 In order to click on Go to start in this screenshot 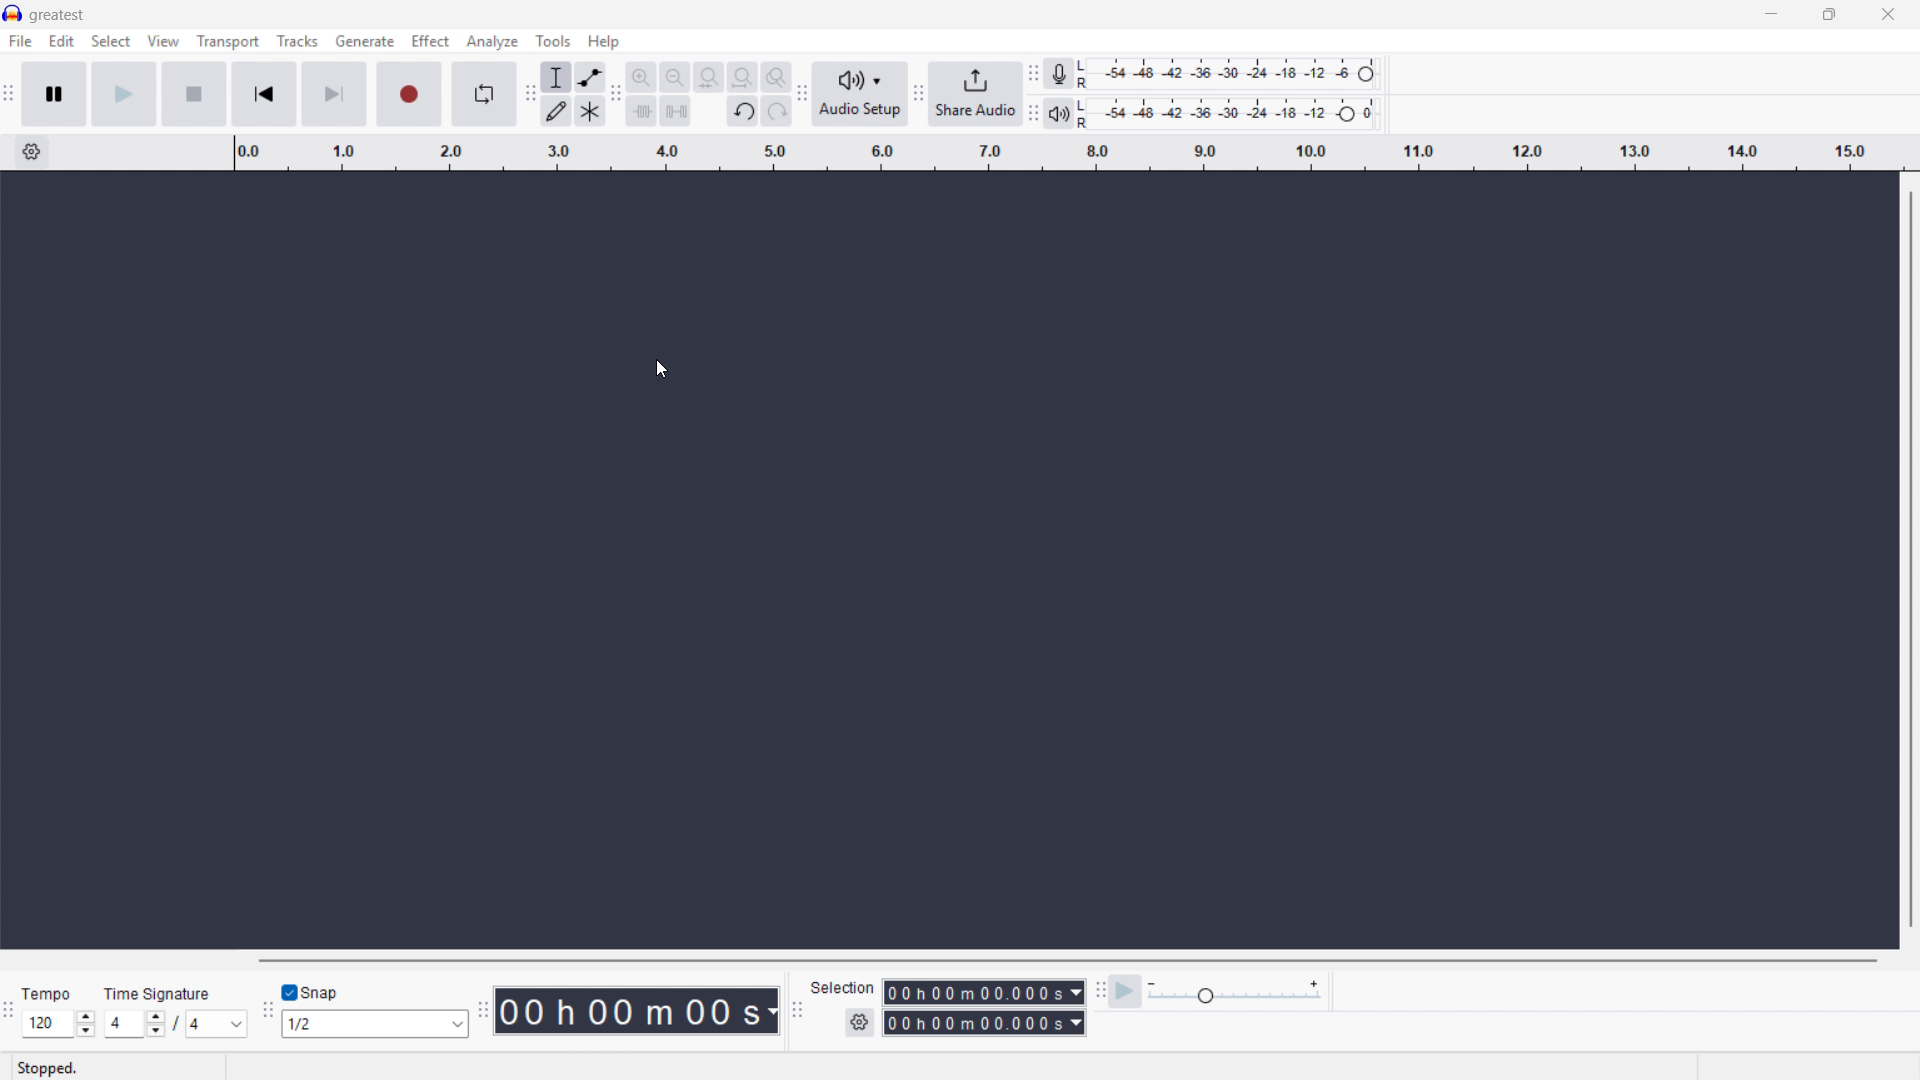, I will do `click(265, 94)`.